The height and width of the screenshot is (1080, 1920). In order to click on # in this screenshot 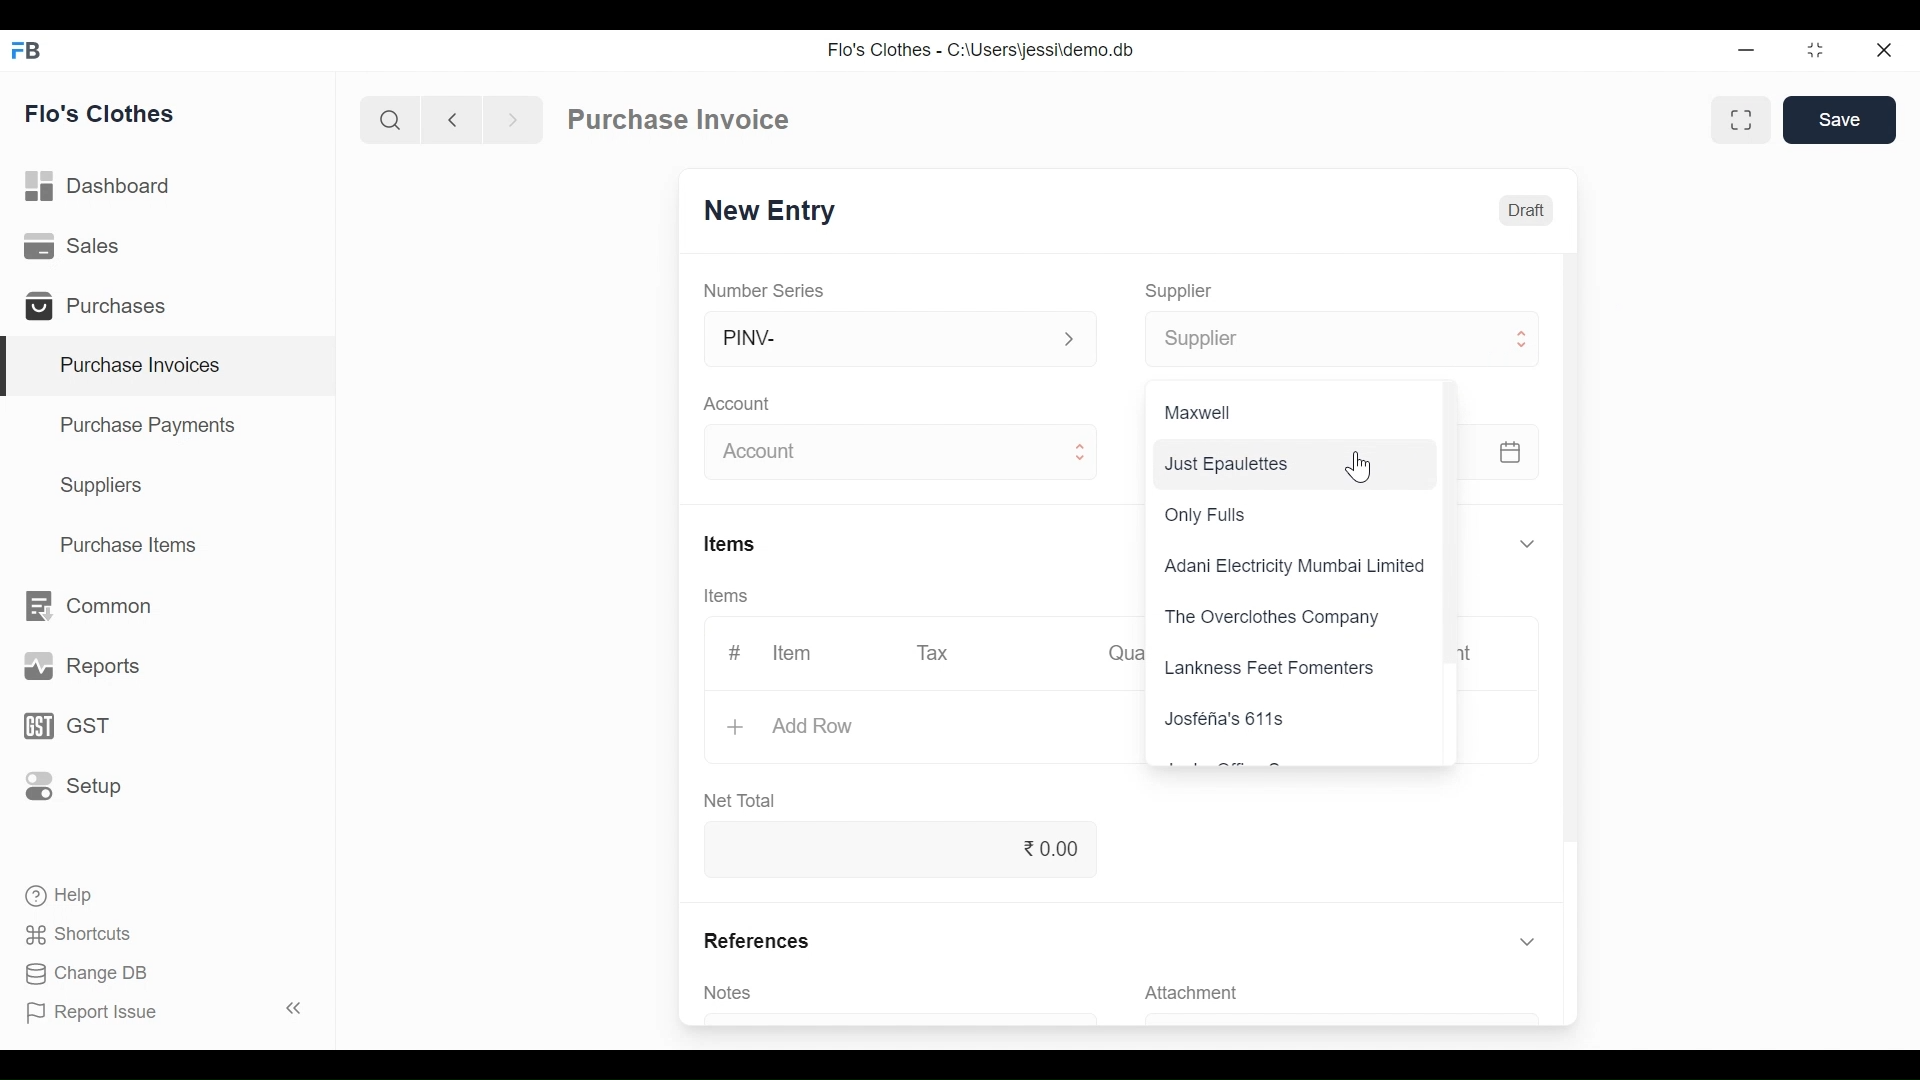, I will do `click(736, 651)`.